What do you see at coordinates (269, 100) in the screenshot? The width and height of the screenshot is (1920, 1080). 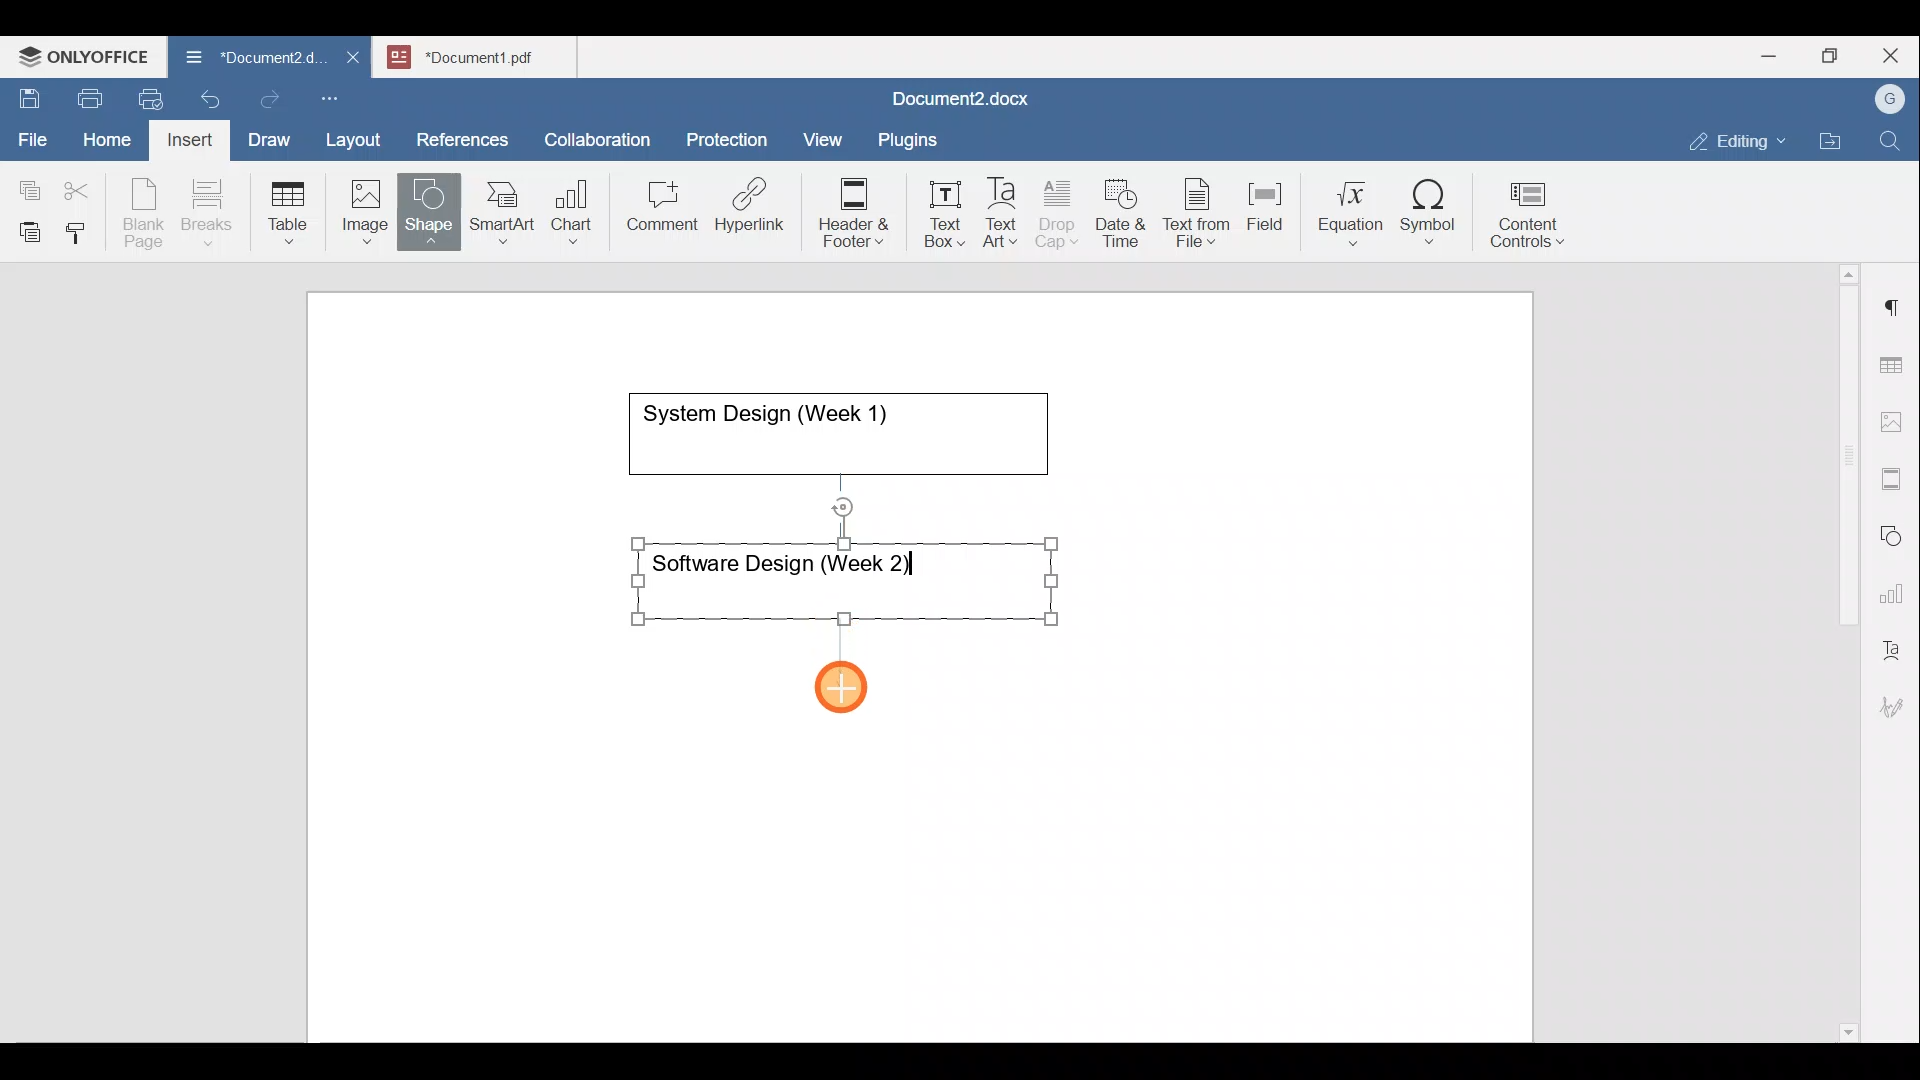 I see `Redo` at bounding box center [269, 100].